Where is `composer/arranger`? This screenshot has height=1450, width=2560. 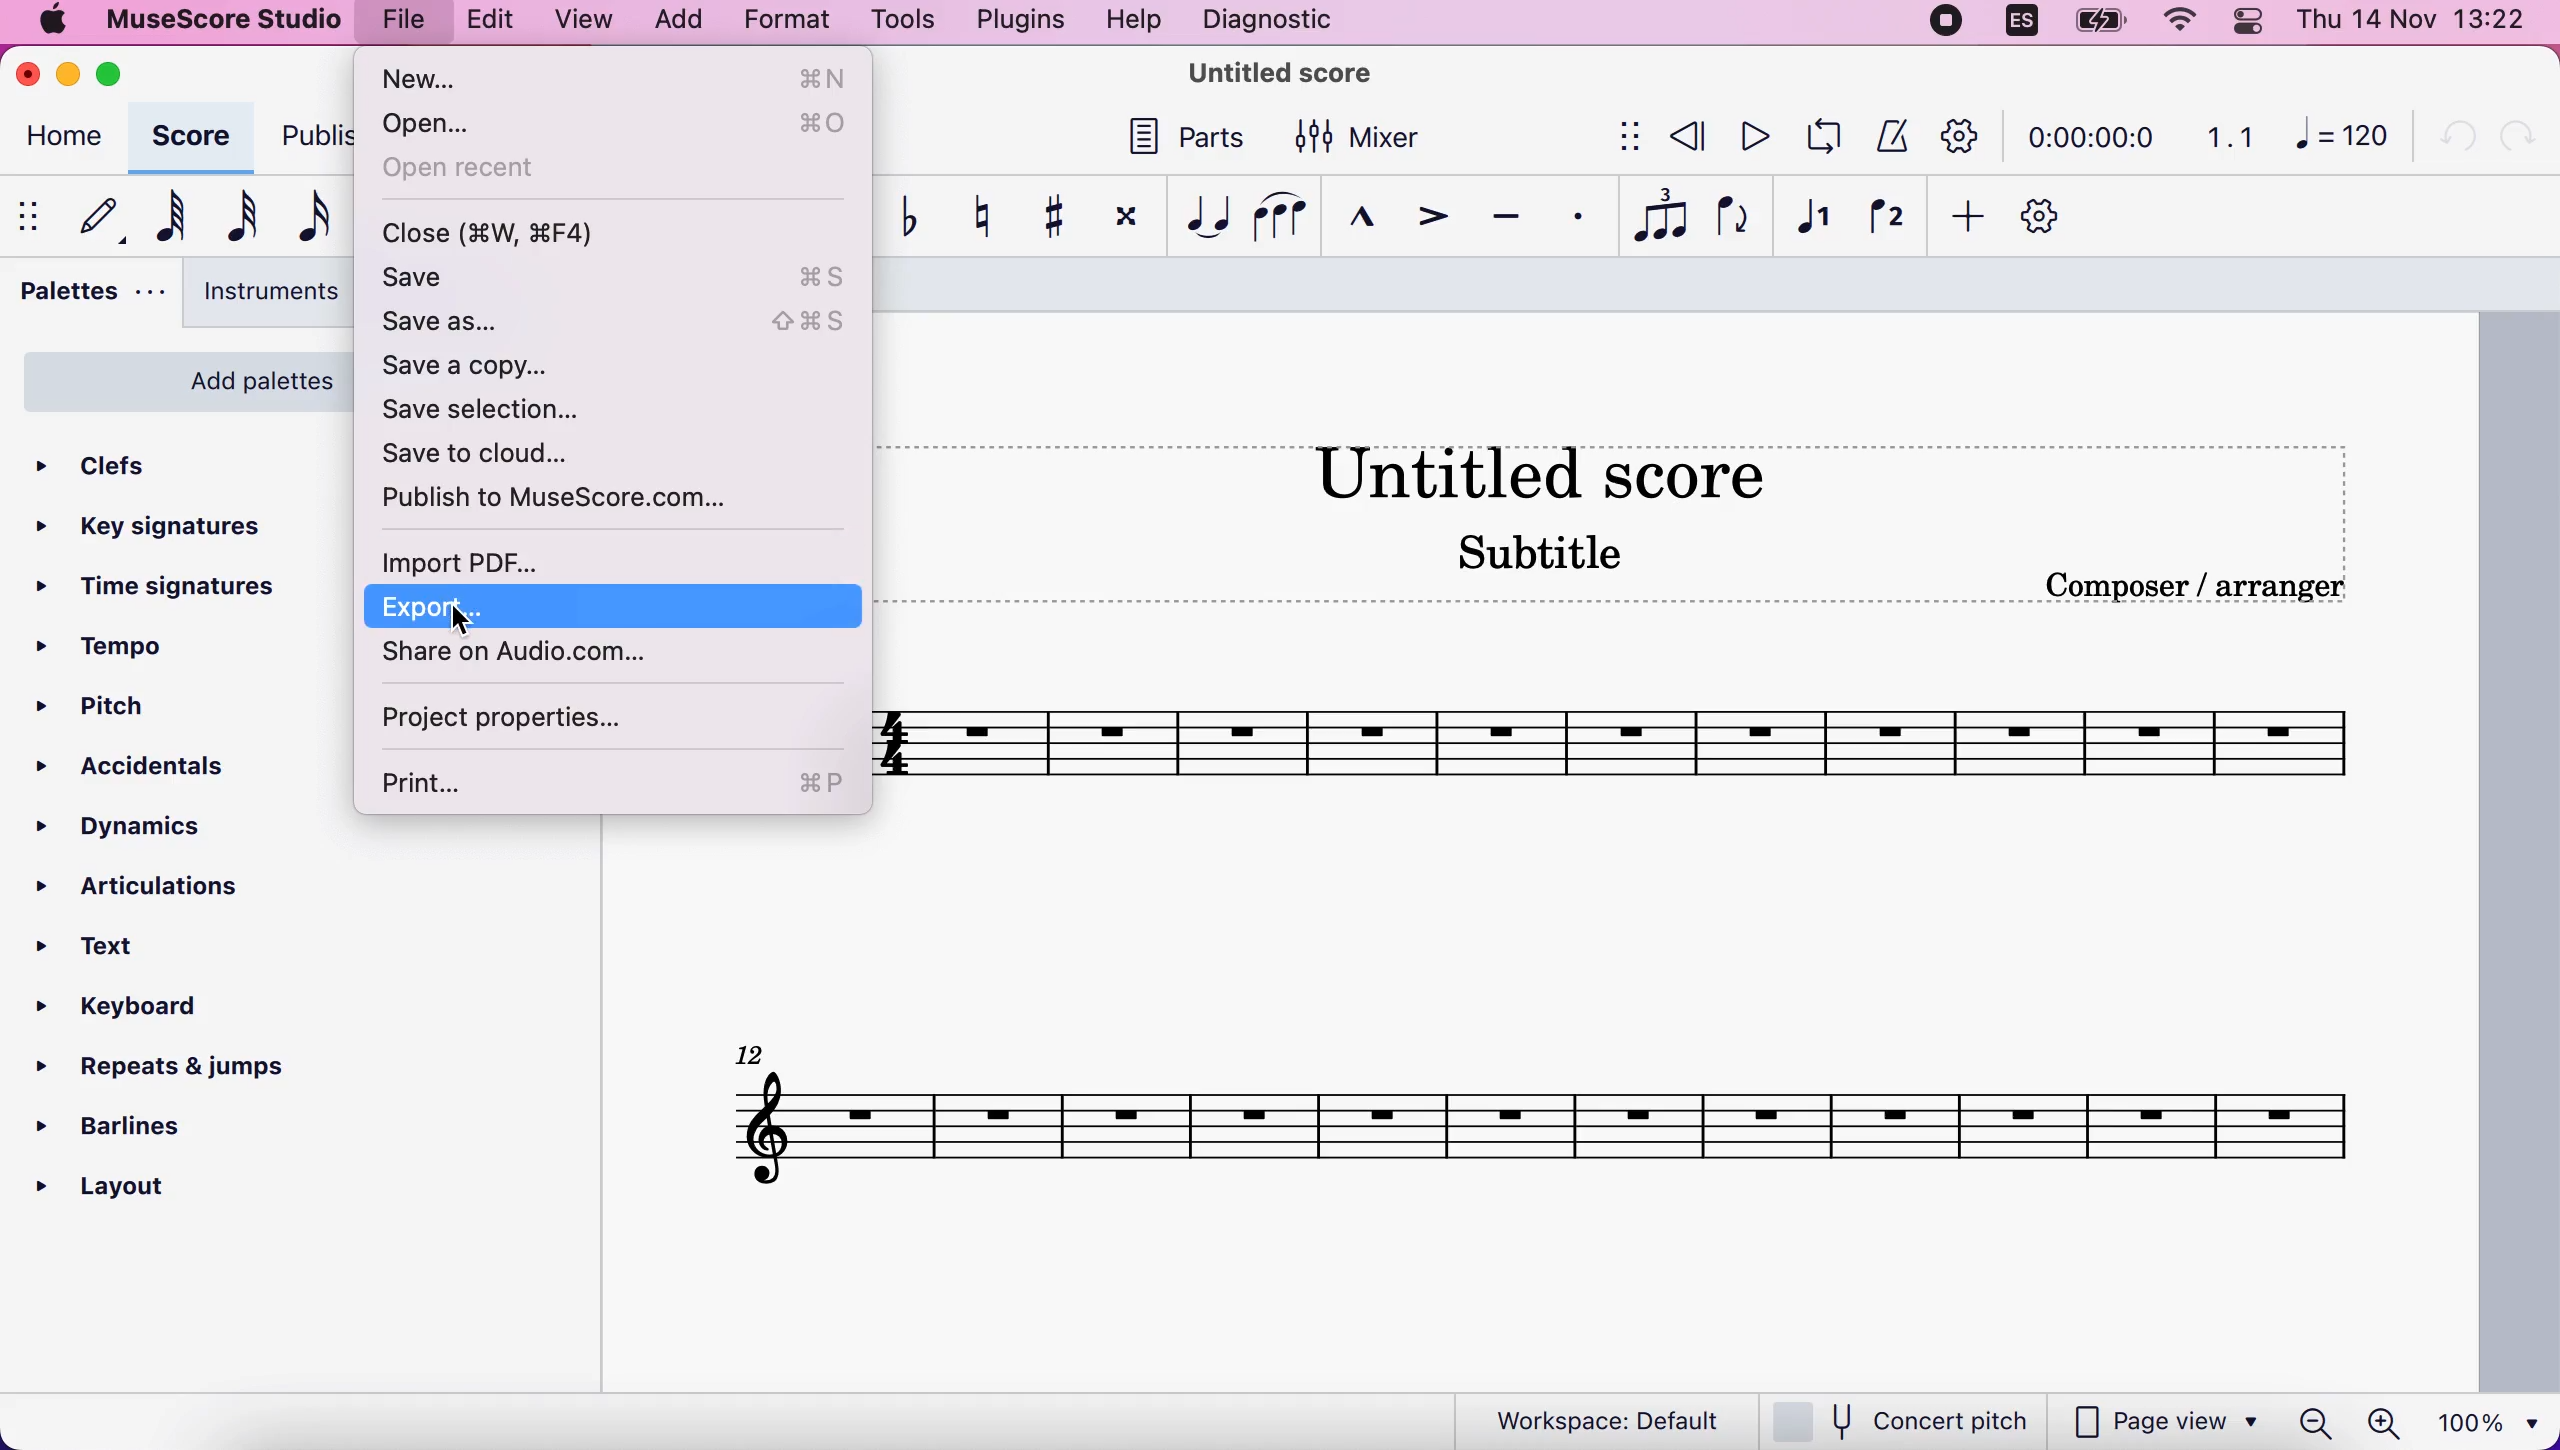
composer/arranger is located at coordinates (2197, 588).